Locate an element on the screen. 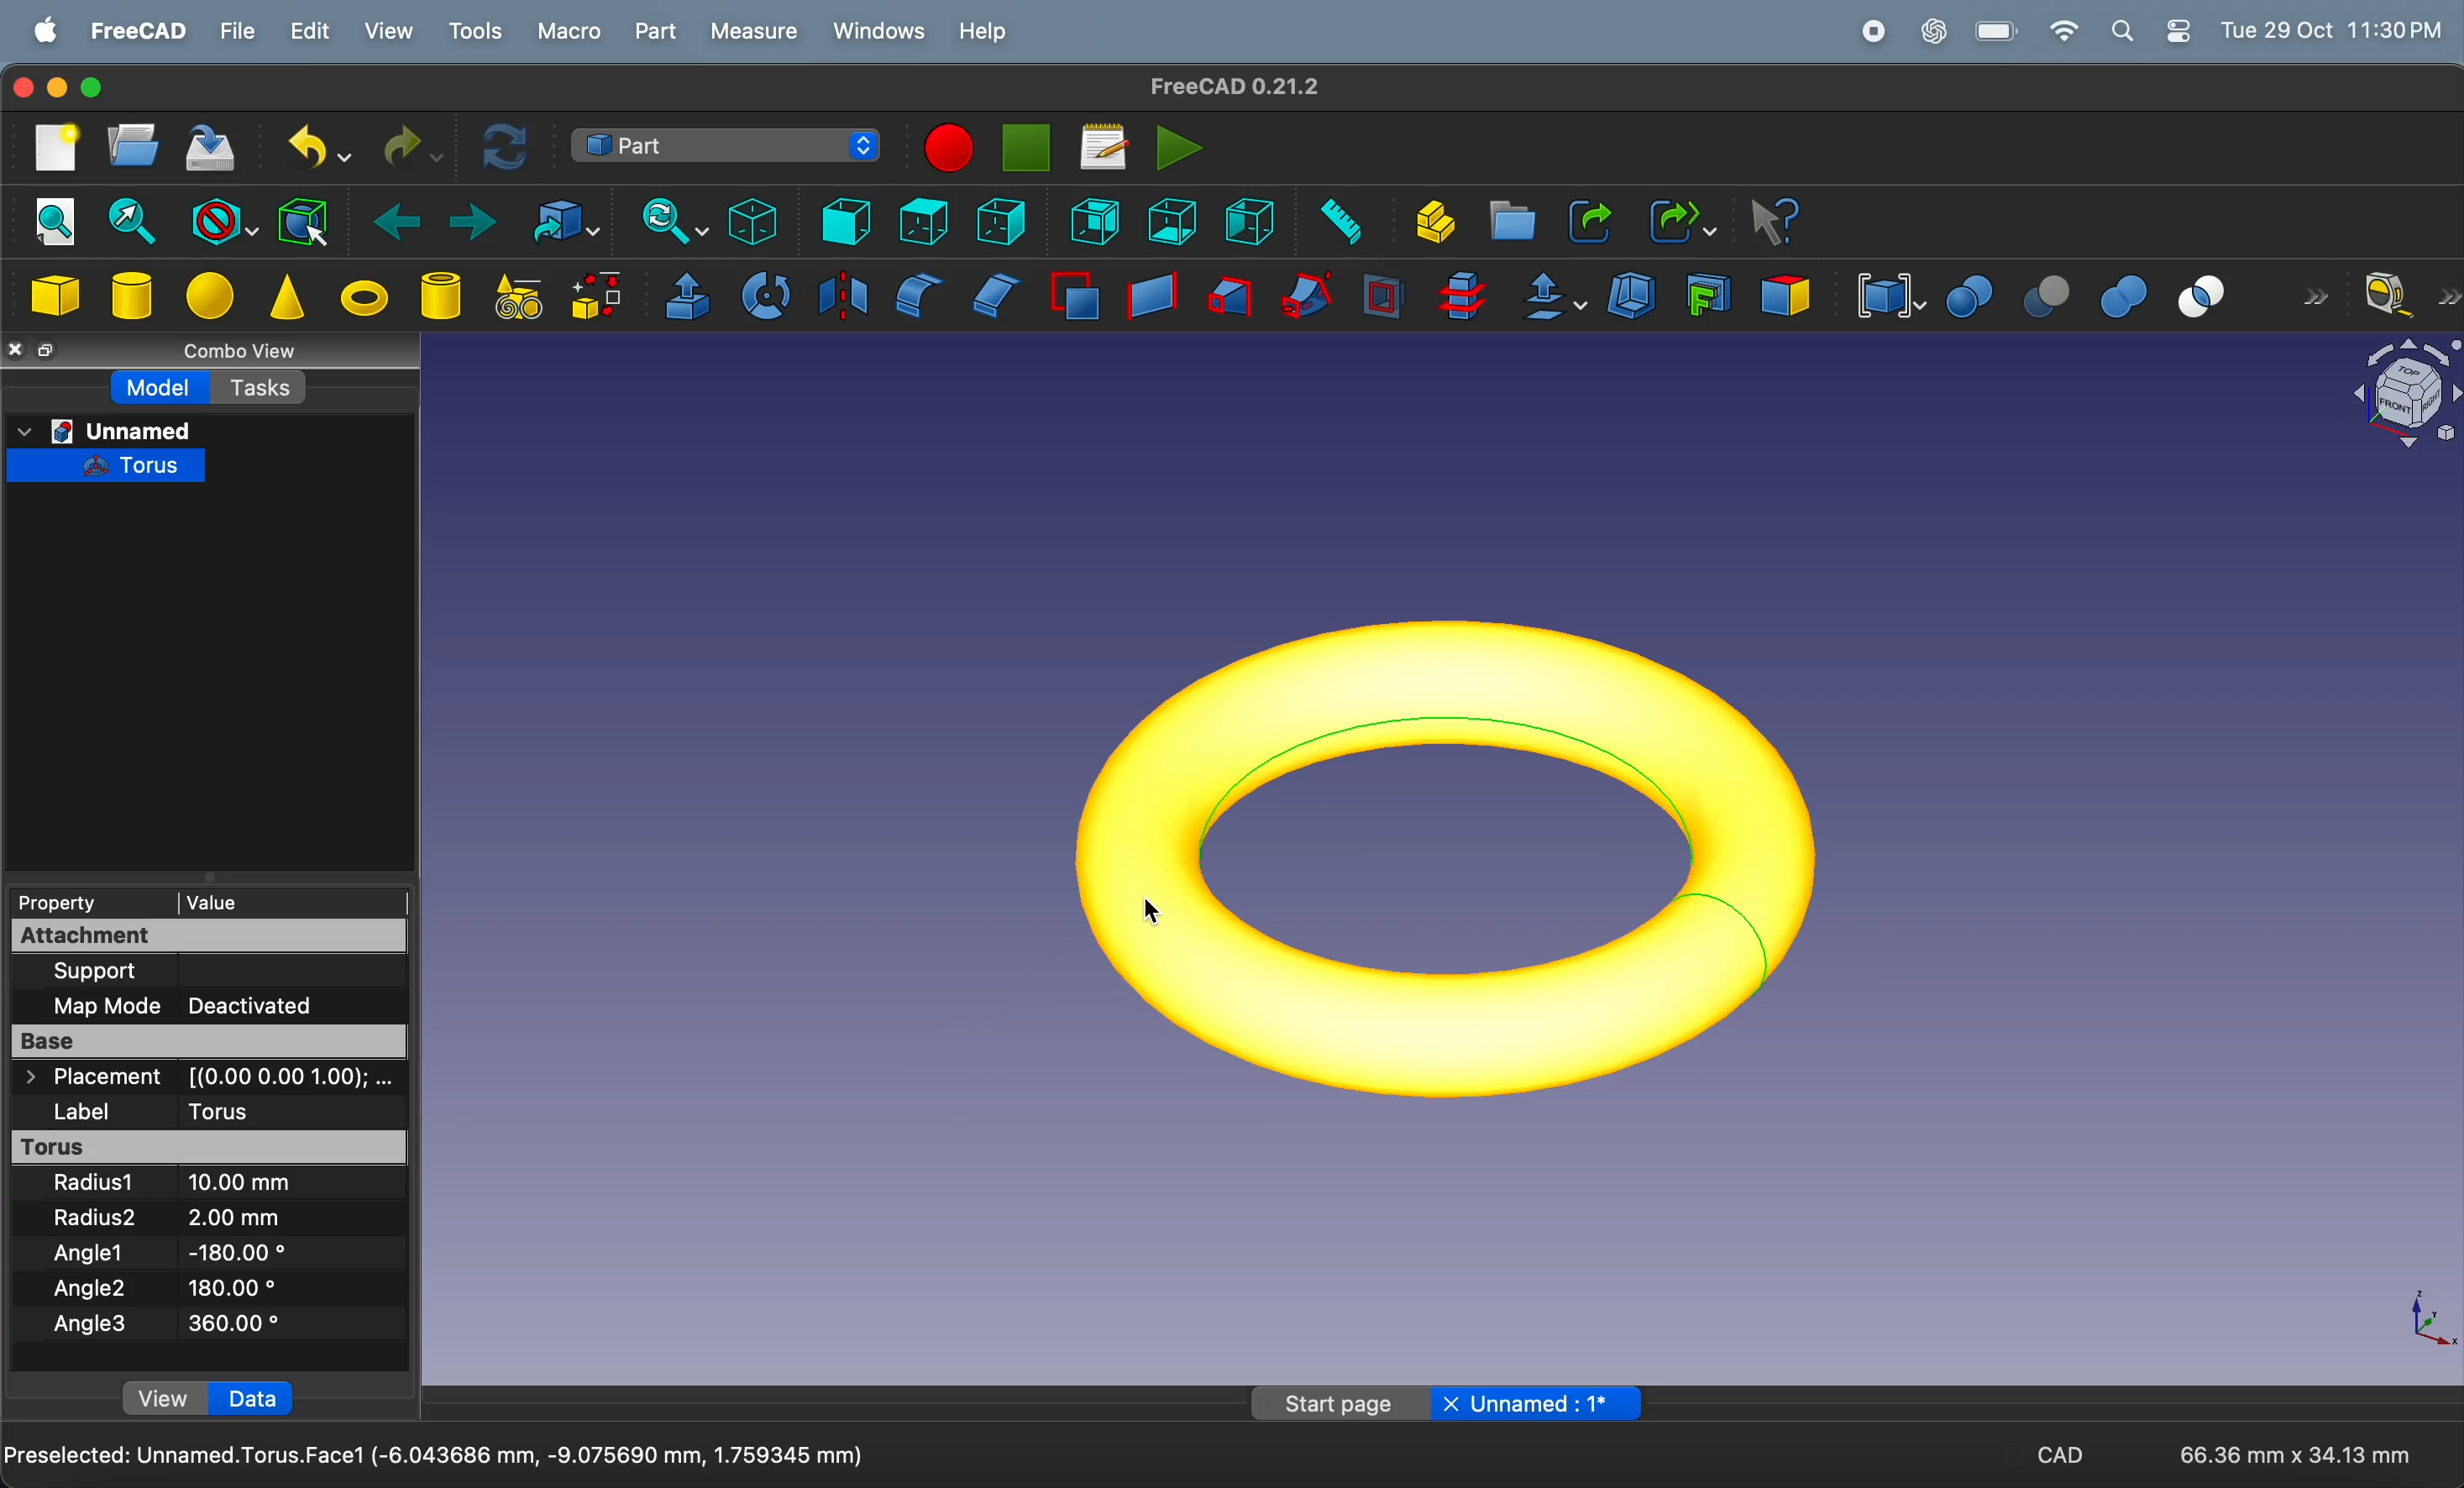  resize is located at coordinates (48, 349).